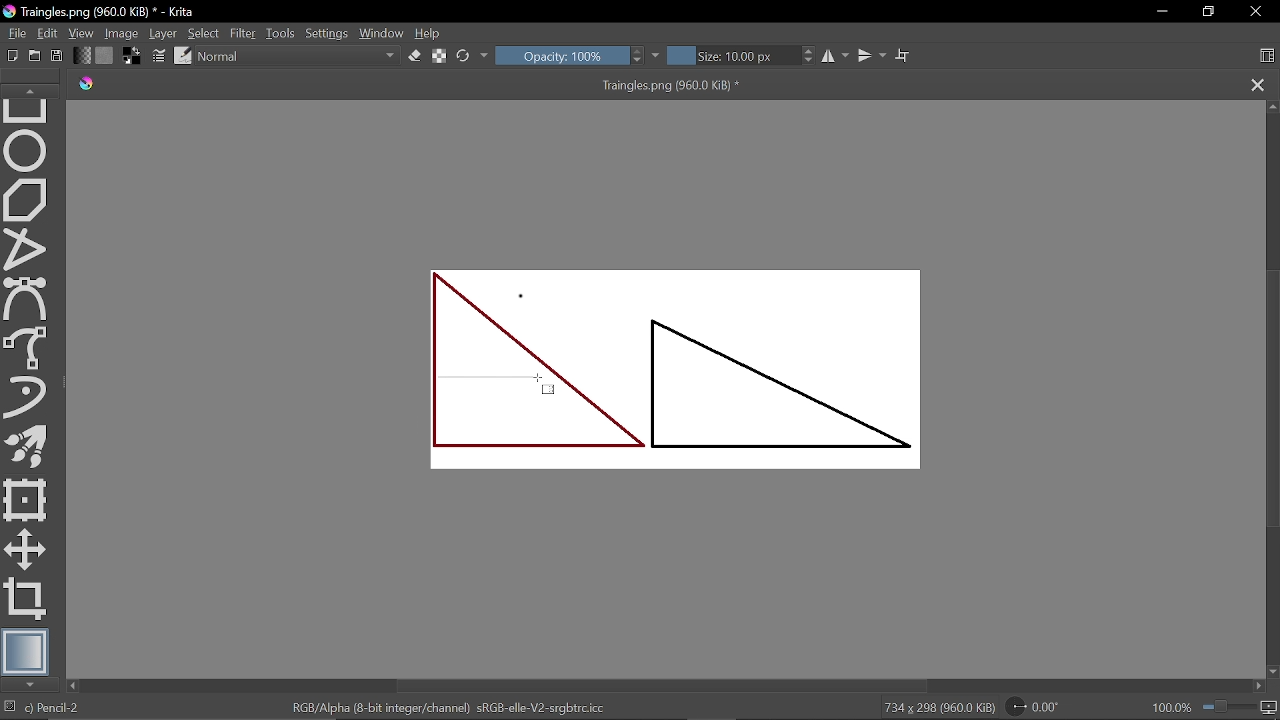 This screenshot has height=720, width=1280. What do you see at coordinates (1162, 13) in the screenshot?
I see `Minimize` at bounding box center [1162, 13].